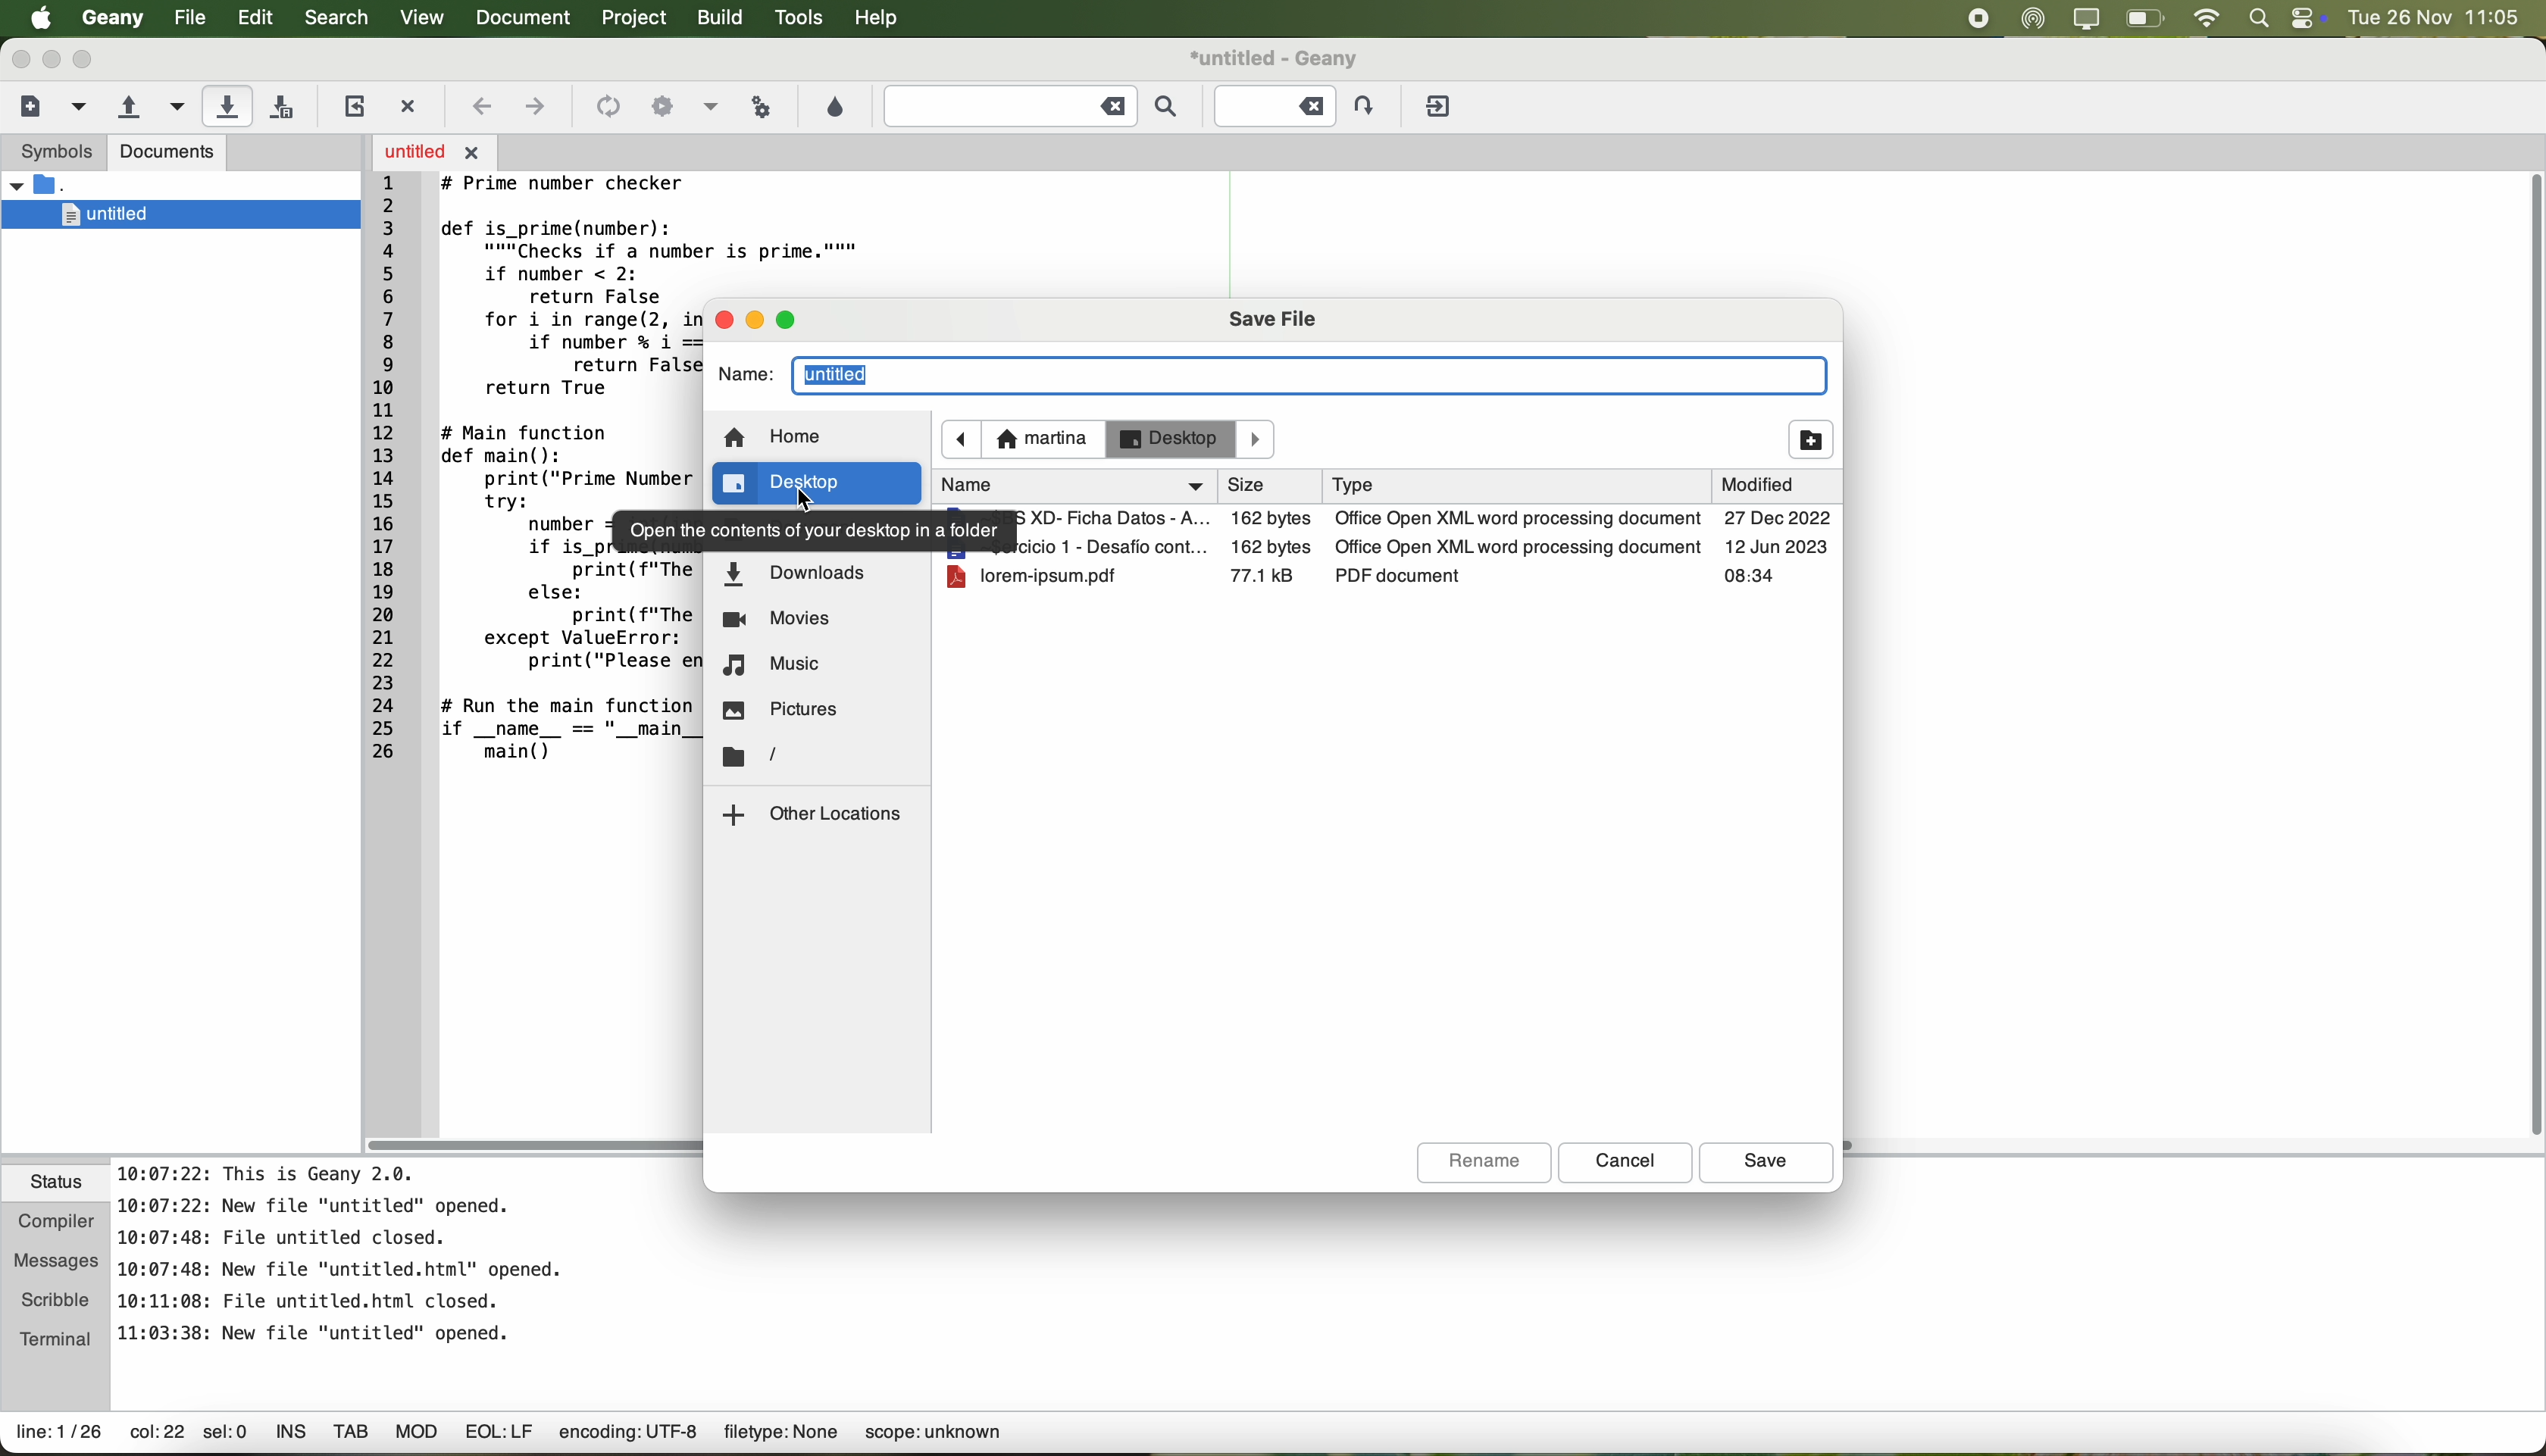  I want to click on minimize pop-up, so click(757, 320).